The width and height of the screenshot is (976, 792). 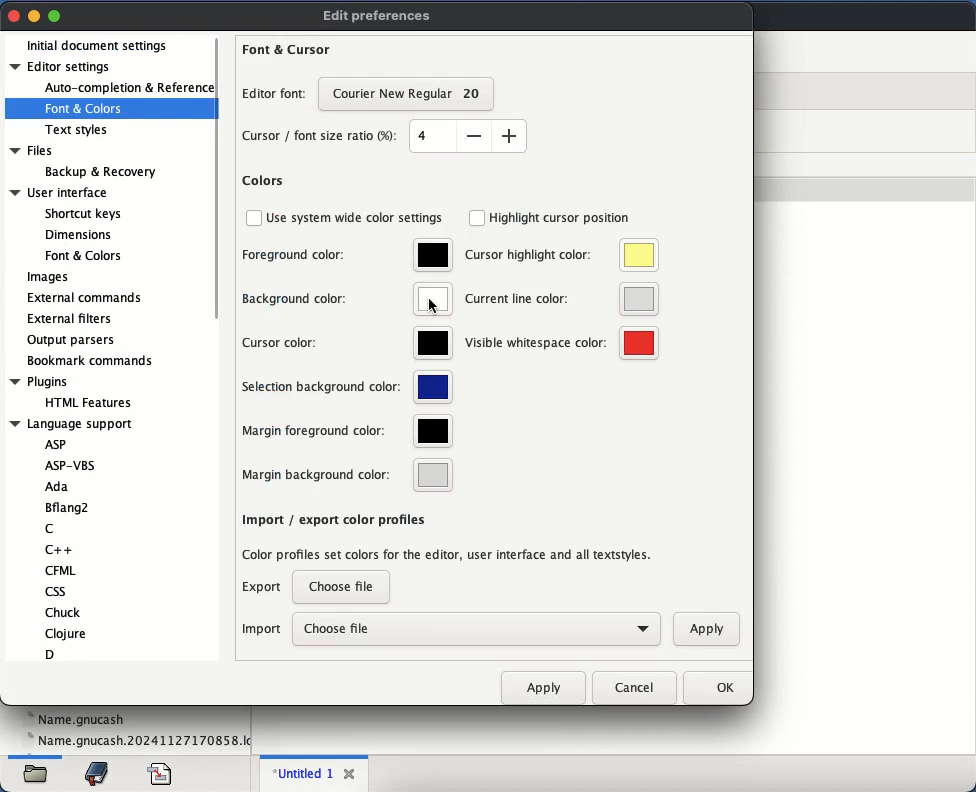 What do you see at coordinates (84, 211) in the screenshot?
I see `Shortcut keys` at bounding box center [84, 211].